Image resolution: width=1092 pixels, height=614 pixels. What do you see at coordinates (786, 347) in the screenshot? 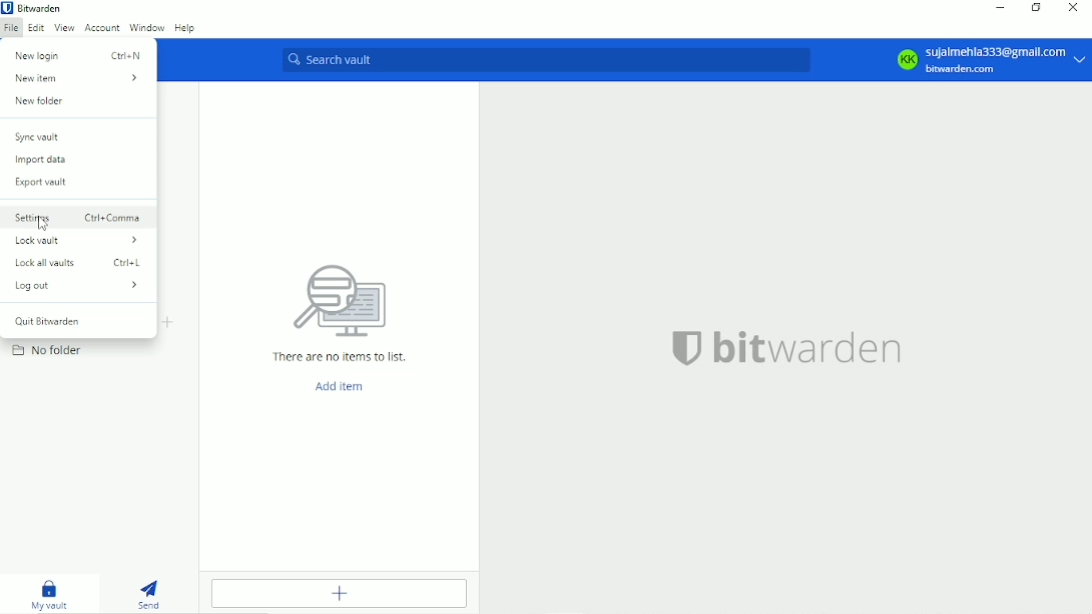
I see `bitwarden` at bounding box center [786, 347].